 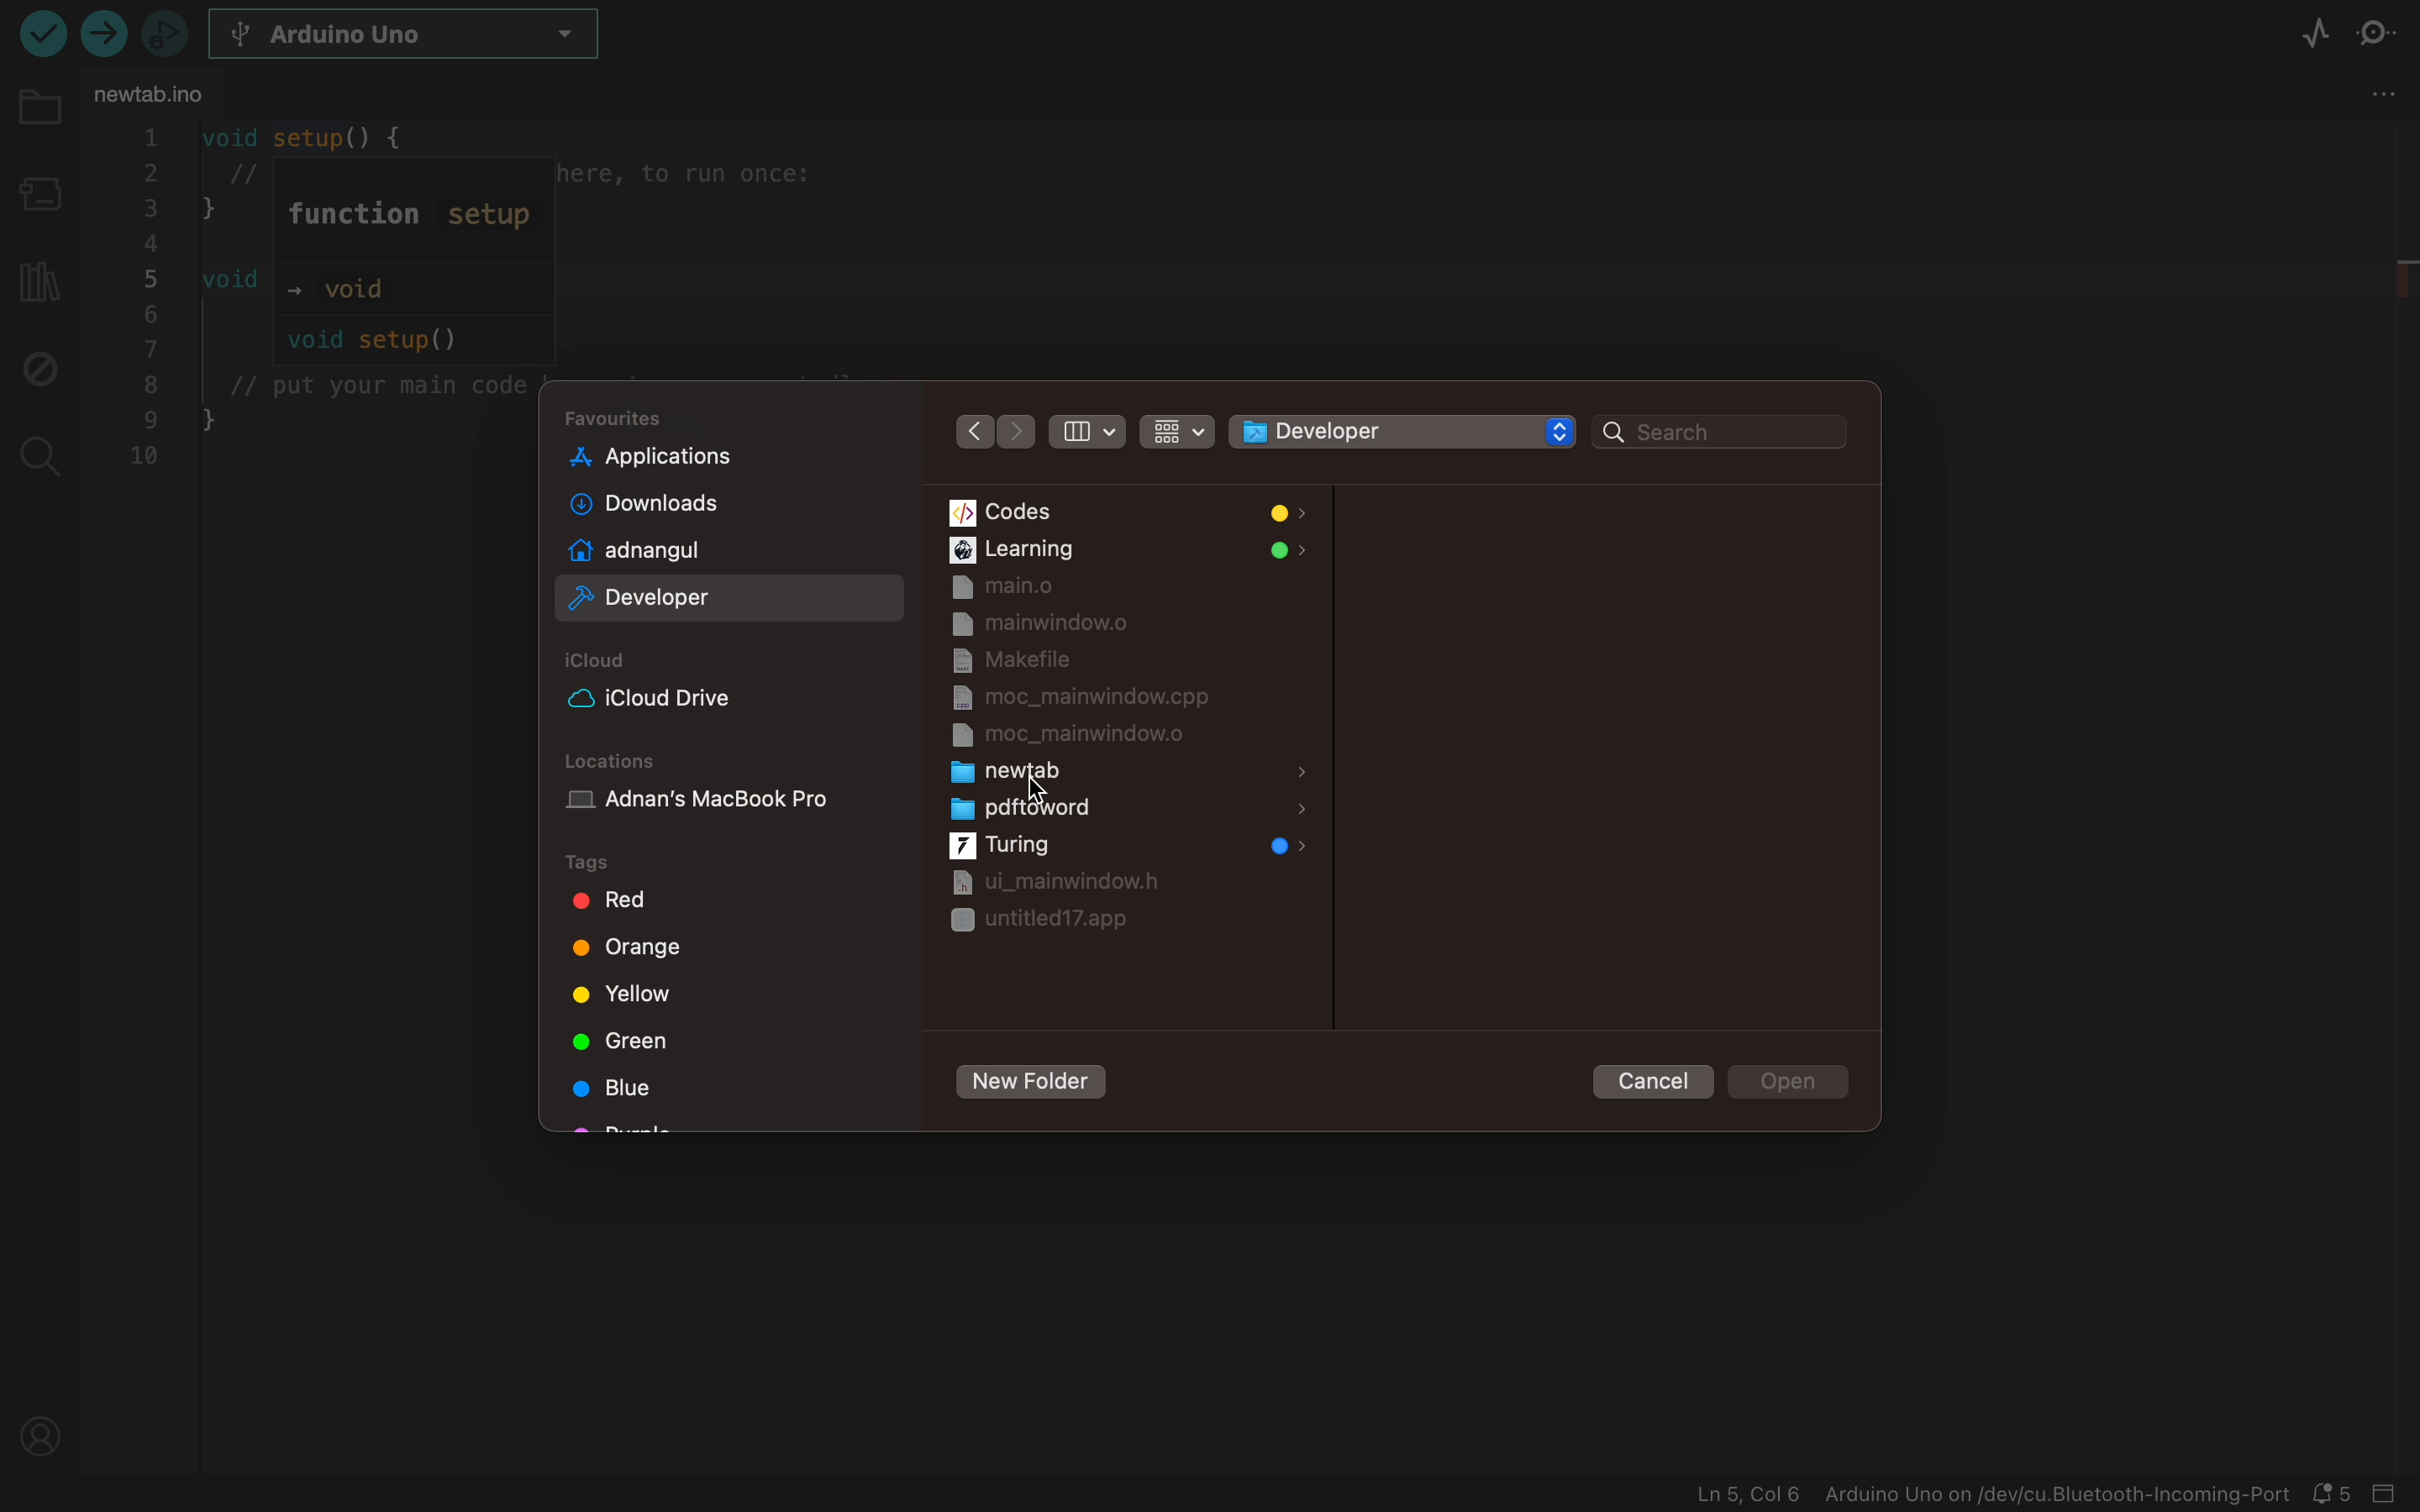 I want to click on new folder, so click(x=1029, y=1084).